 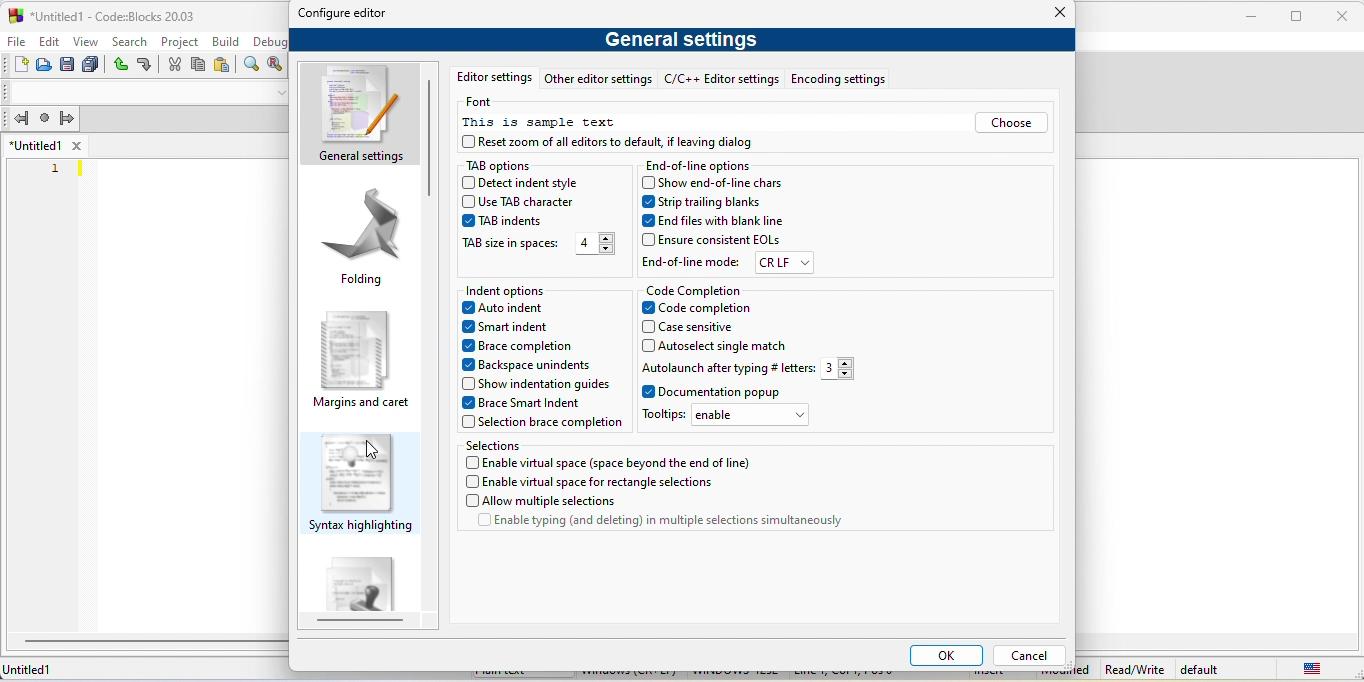 I want to click on cut, so click(x=174, y=64).